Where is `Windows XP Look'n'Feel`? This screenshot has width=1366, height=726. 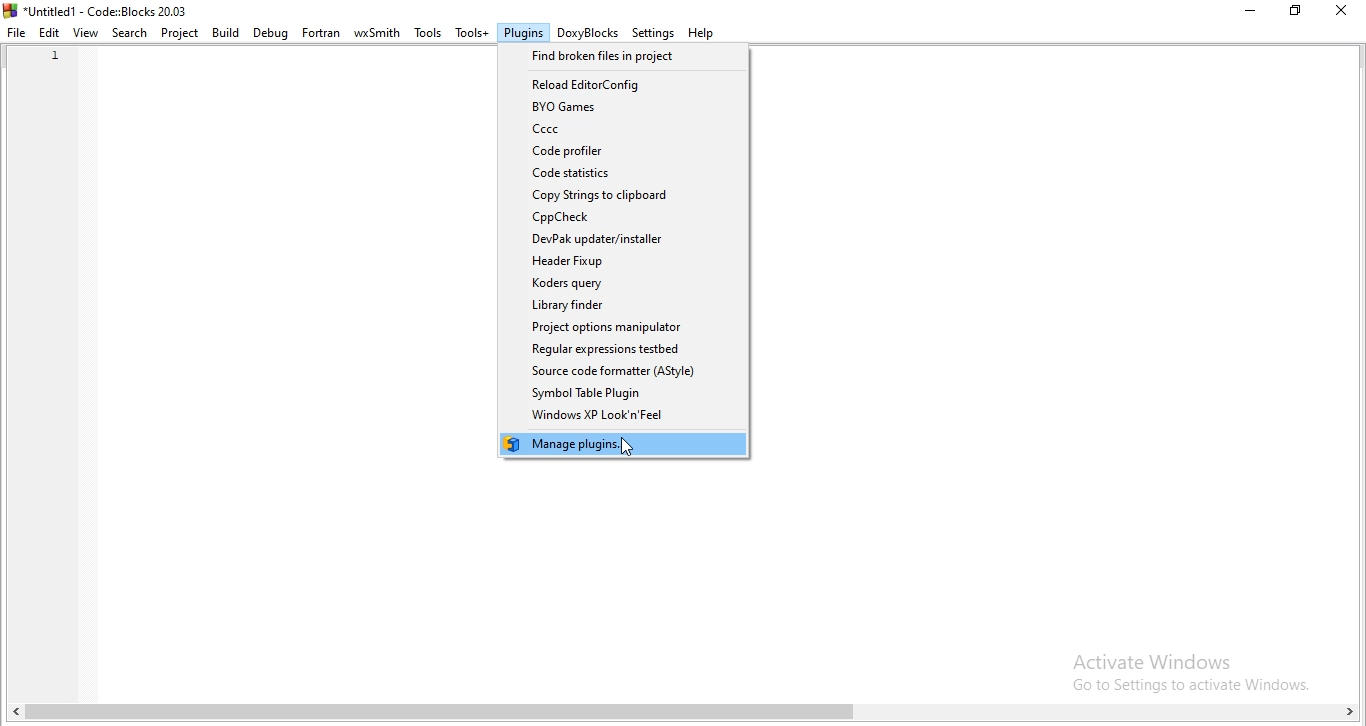 Windows XP Look'n'Feel is located at coordinates (626, 417).